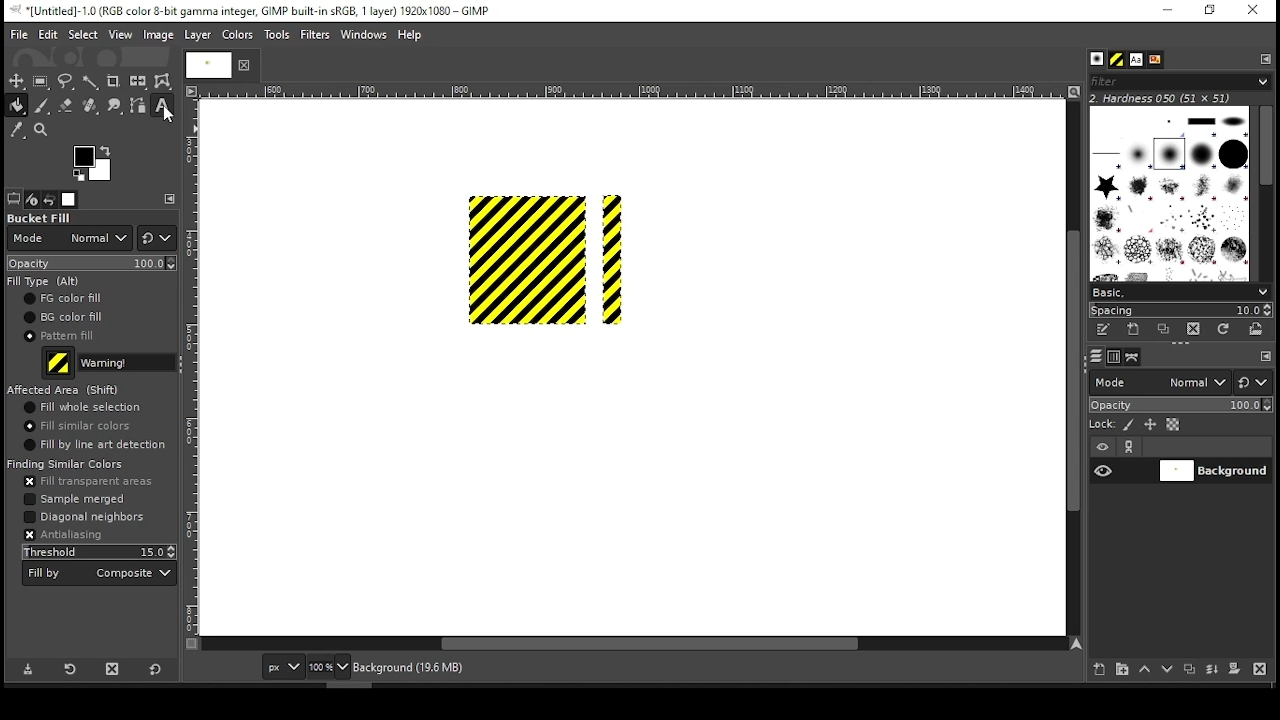 The image size is (1280, 720). What do you see at coordinates (63, 534) in the screenshot?
I see `antialiasing` at bounding box center [63, 534].